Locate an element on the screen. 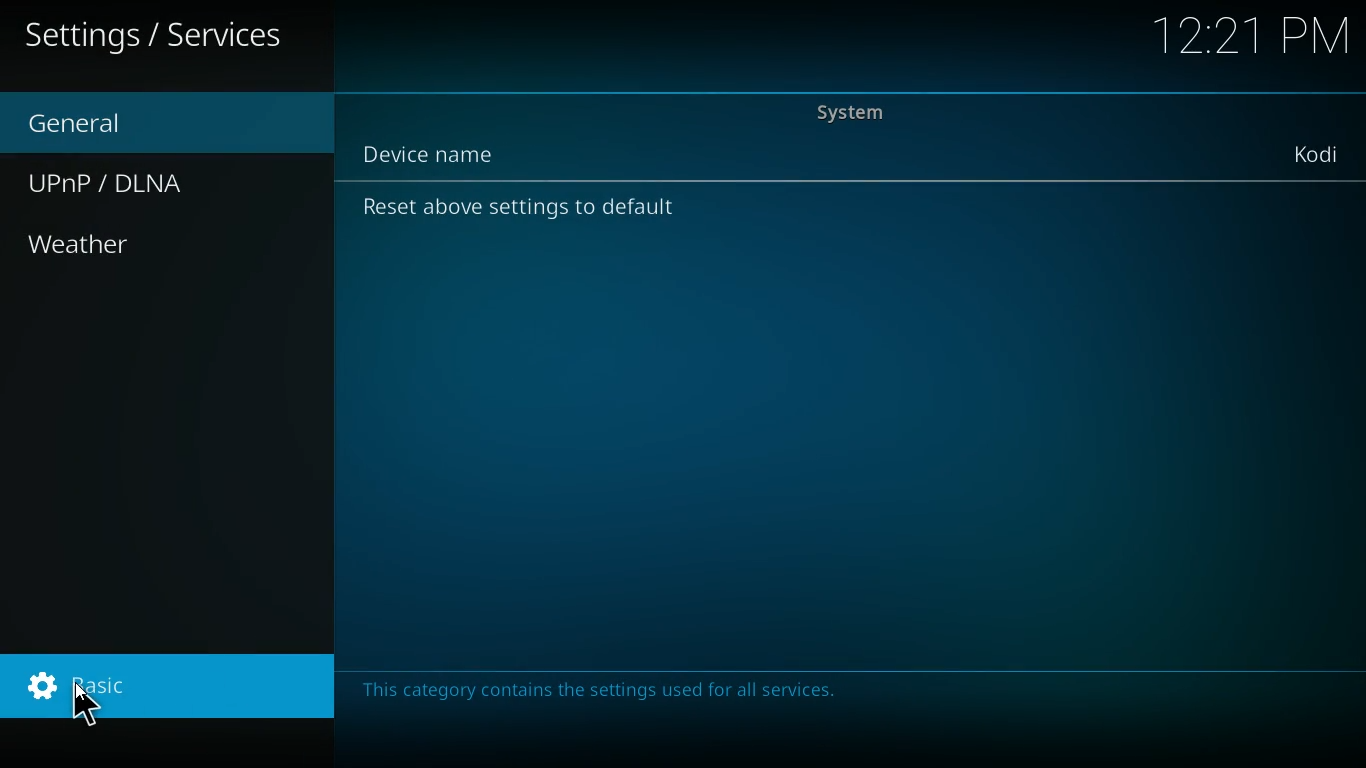 The height and width of the screenshot is (768, 1366). system is located at coordinates (872, 115).